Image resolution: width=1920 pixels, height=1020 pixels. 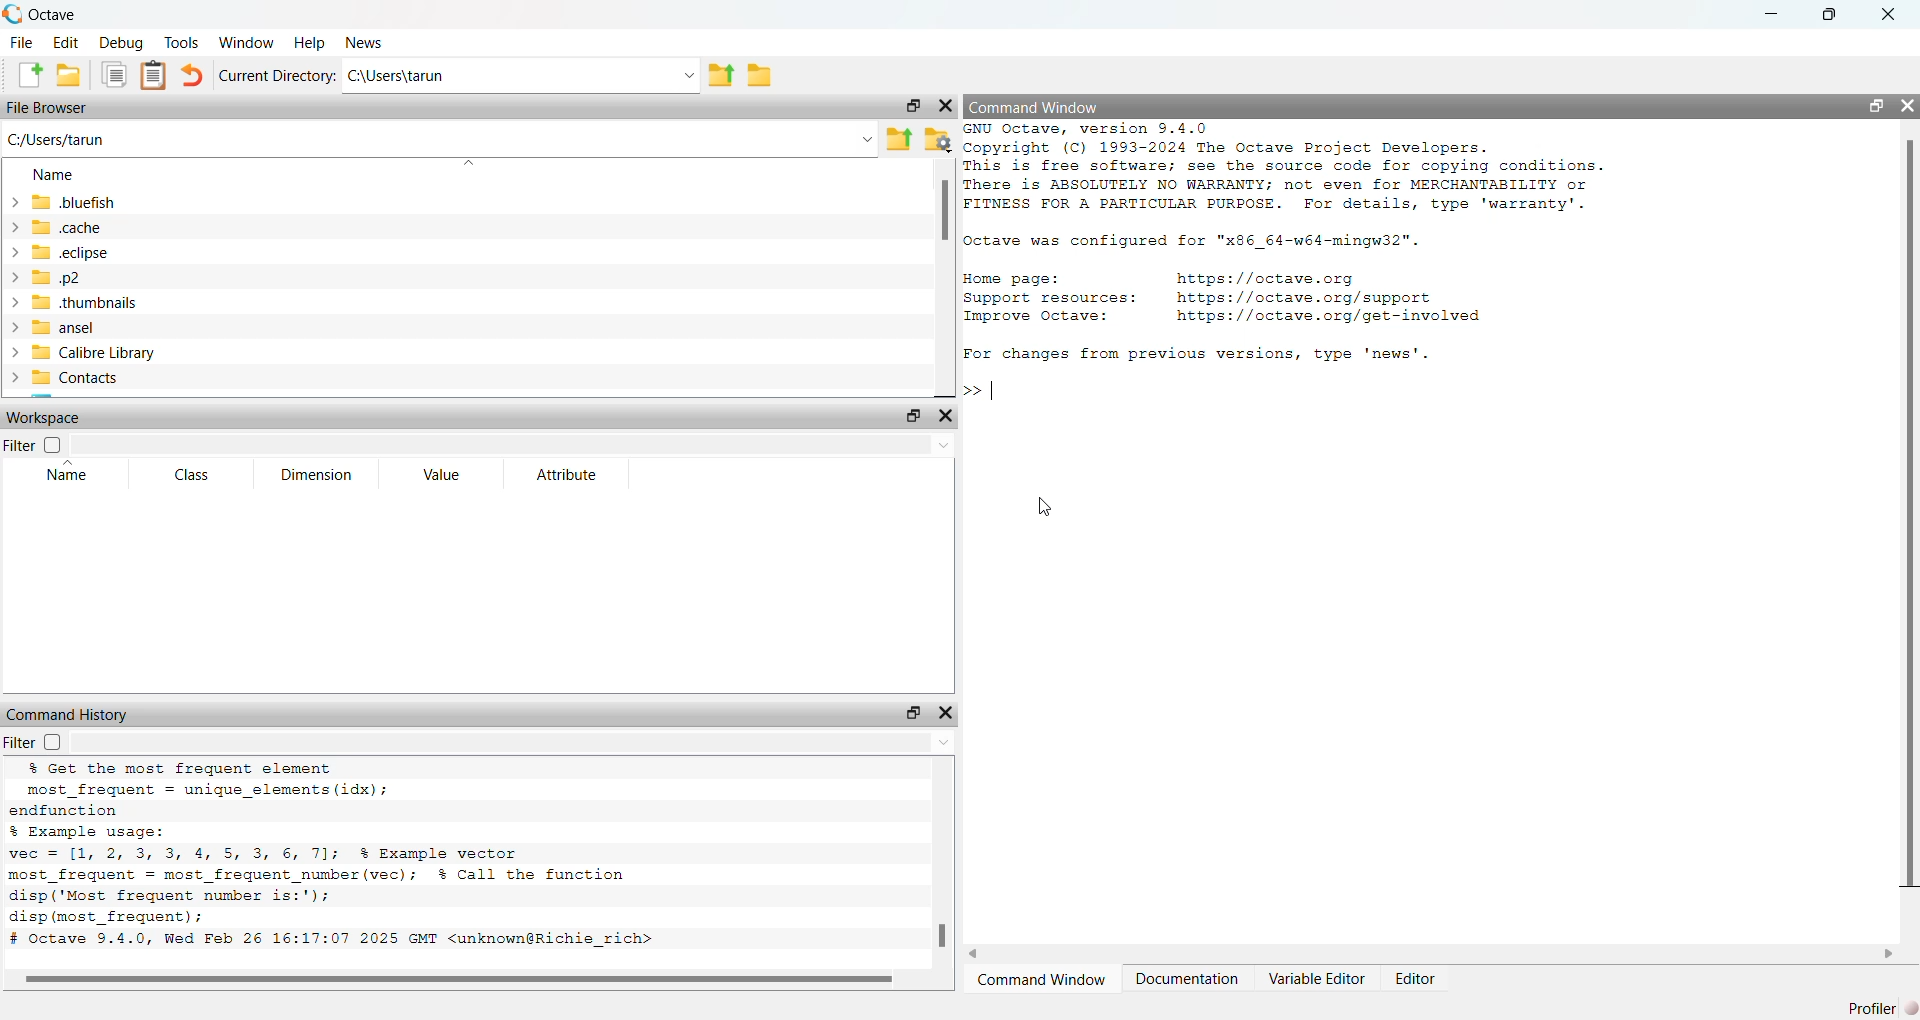 I want to click on Calibre Library, so click(x=95, y=352).